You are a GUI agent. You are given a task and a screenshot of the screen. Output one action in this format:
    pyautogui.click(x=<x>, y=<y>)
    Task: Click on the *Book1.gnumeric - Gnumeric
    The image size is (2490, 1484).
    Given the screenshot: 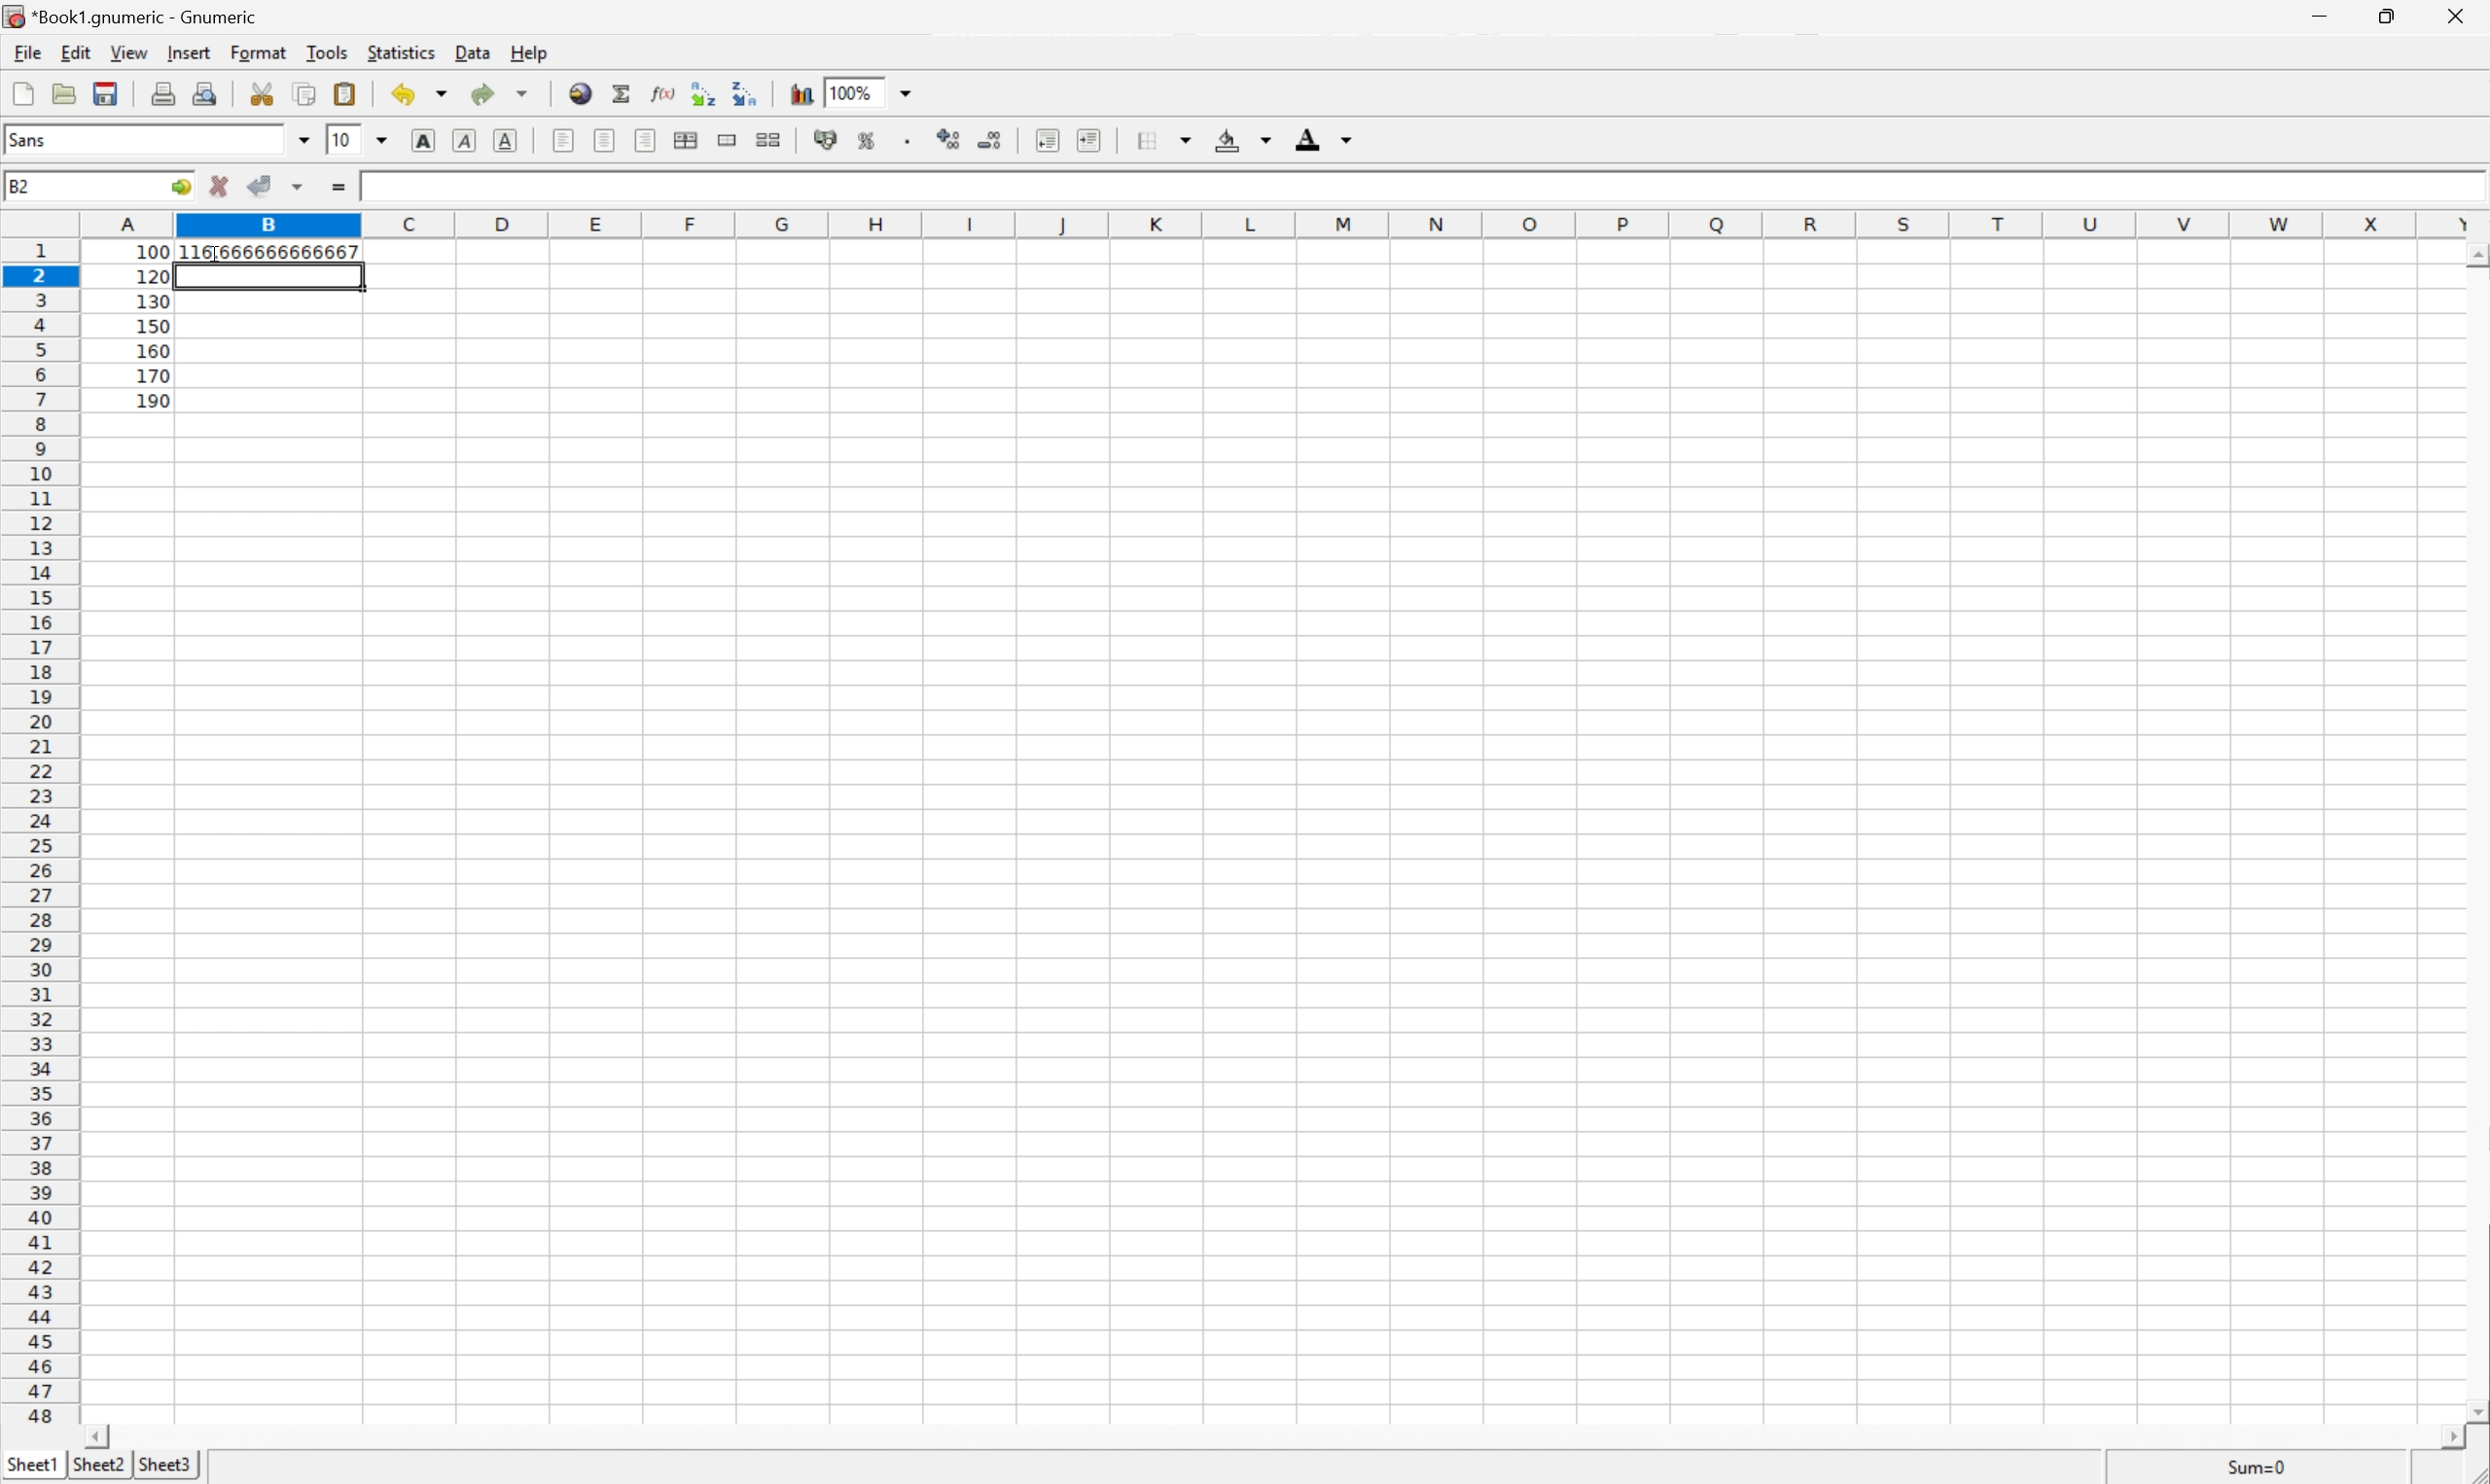 What is the action you would take?
    pyautogui.click(x=137, y=14)
    